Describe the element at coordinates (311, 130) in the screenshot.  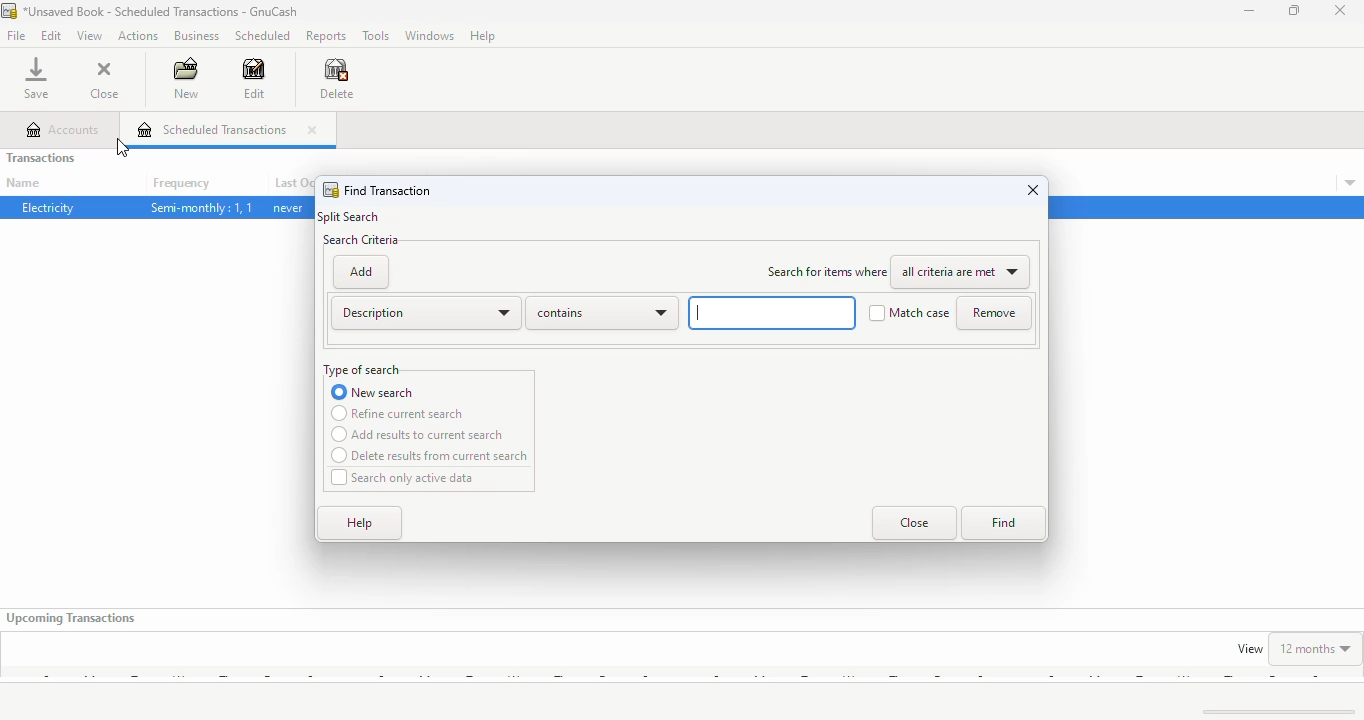
I see `close tab` at that location.